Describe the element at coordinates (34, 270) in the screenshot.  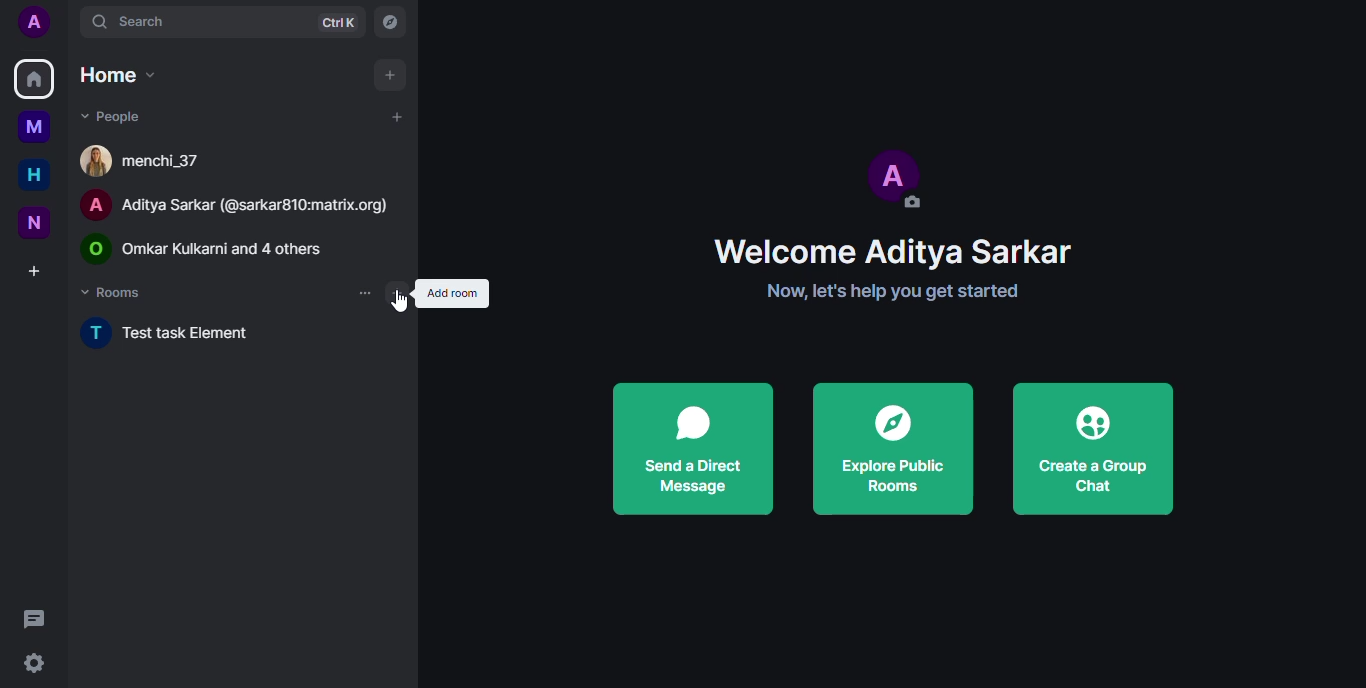
I see `create a space` at that location.